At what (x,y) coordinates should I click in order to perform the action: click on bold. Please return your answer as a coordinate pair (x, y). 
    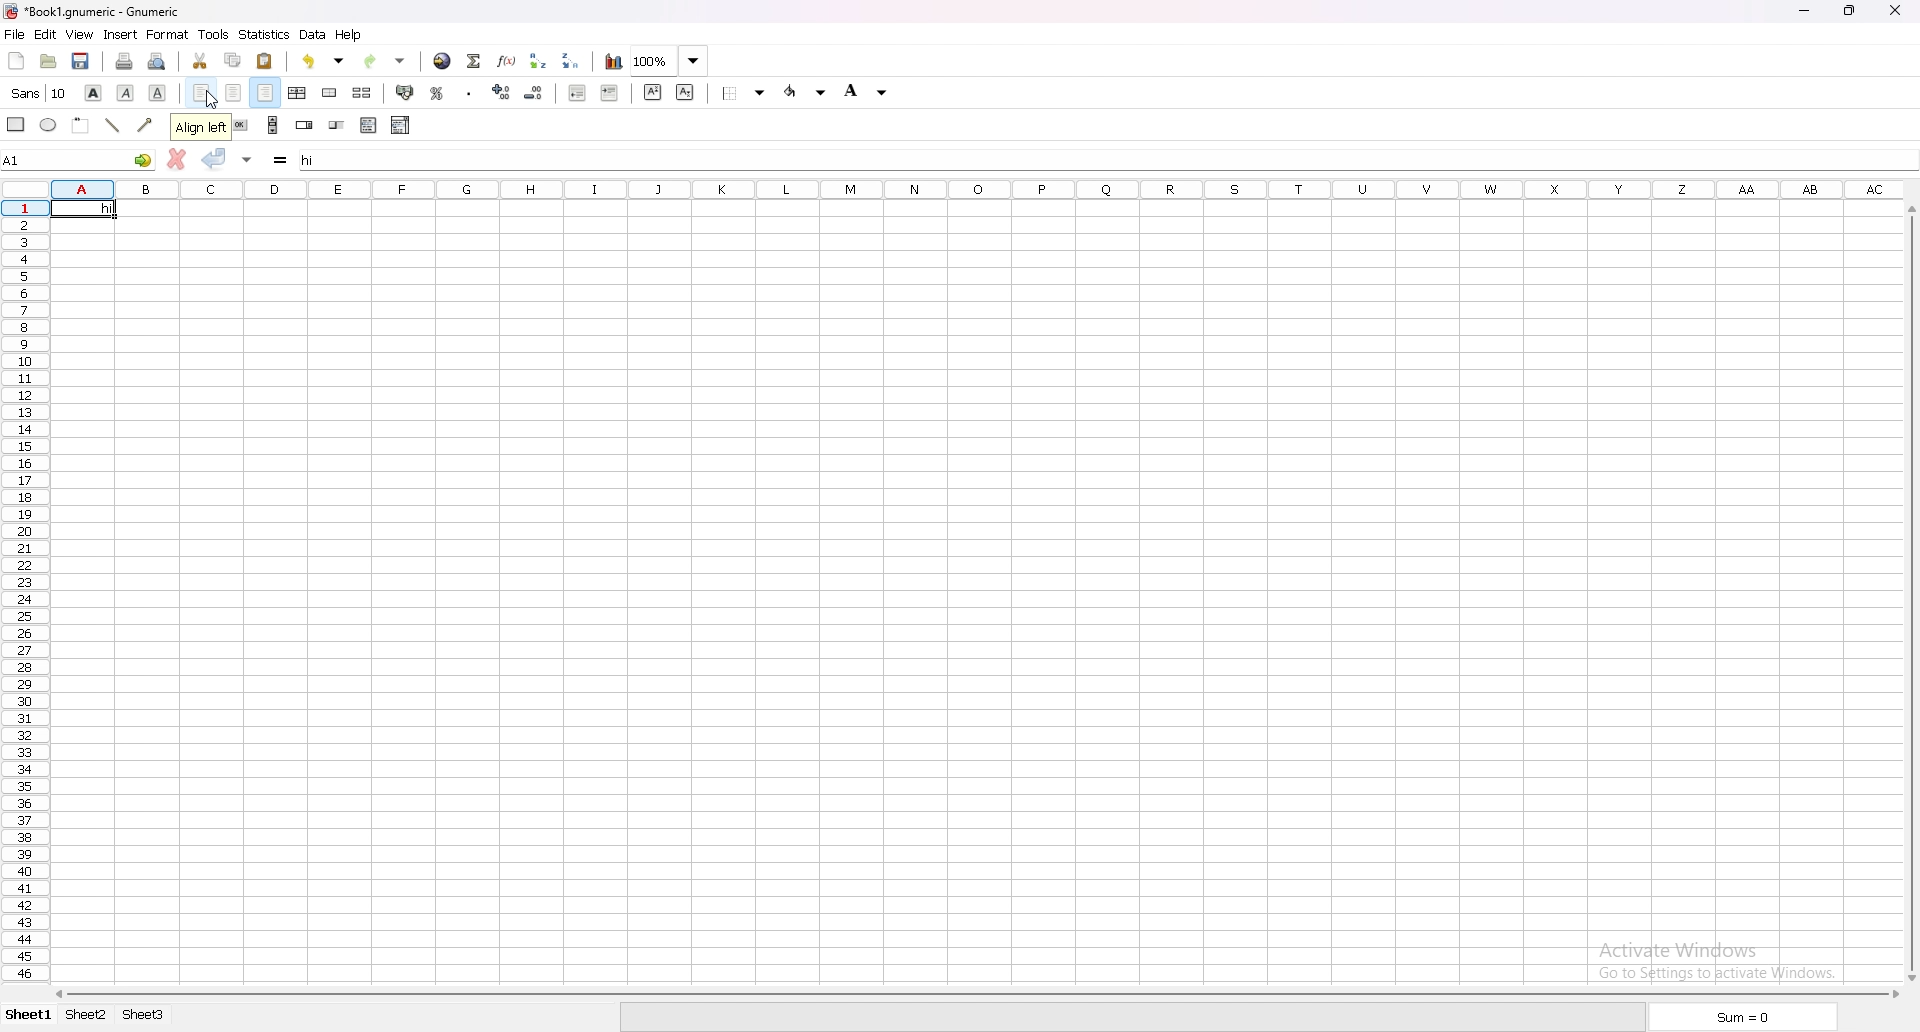
    Looking at the image, I should click on (93, 91).